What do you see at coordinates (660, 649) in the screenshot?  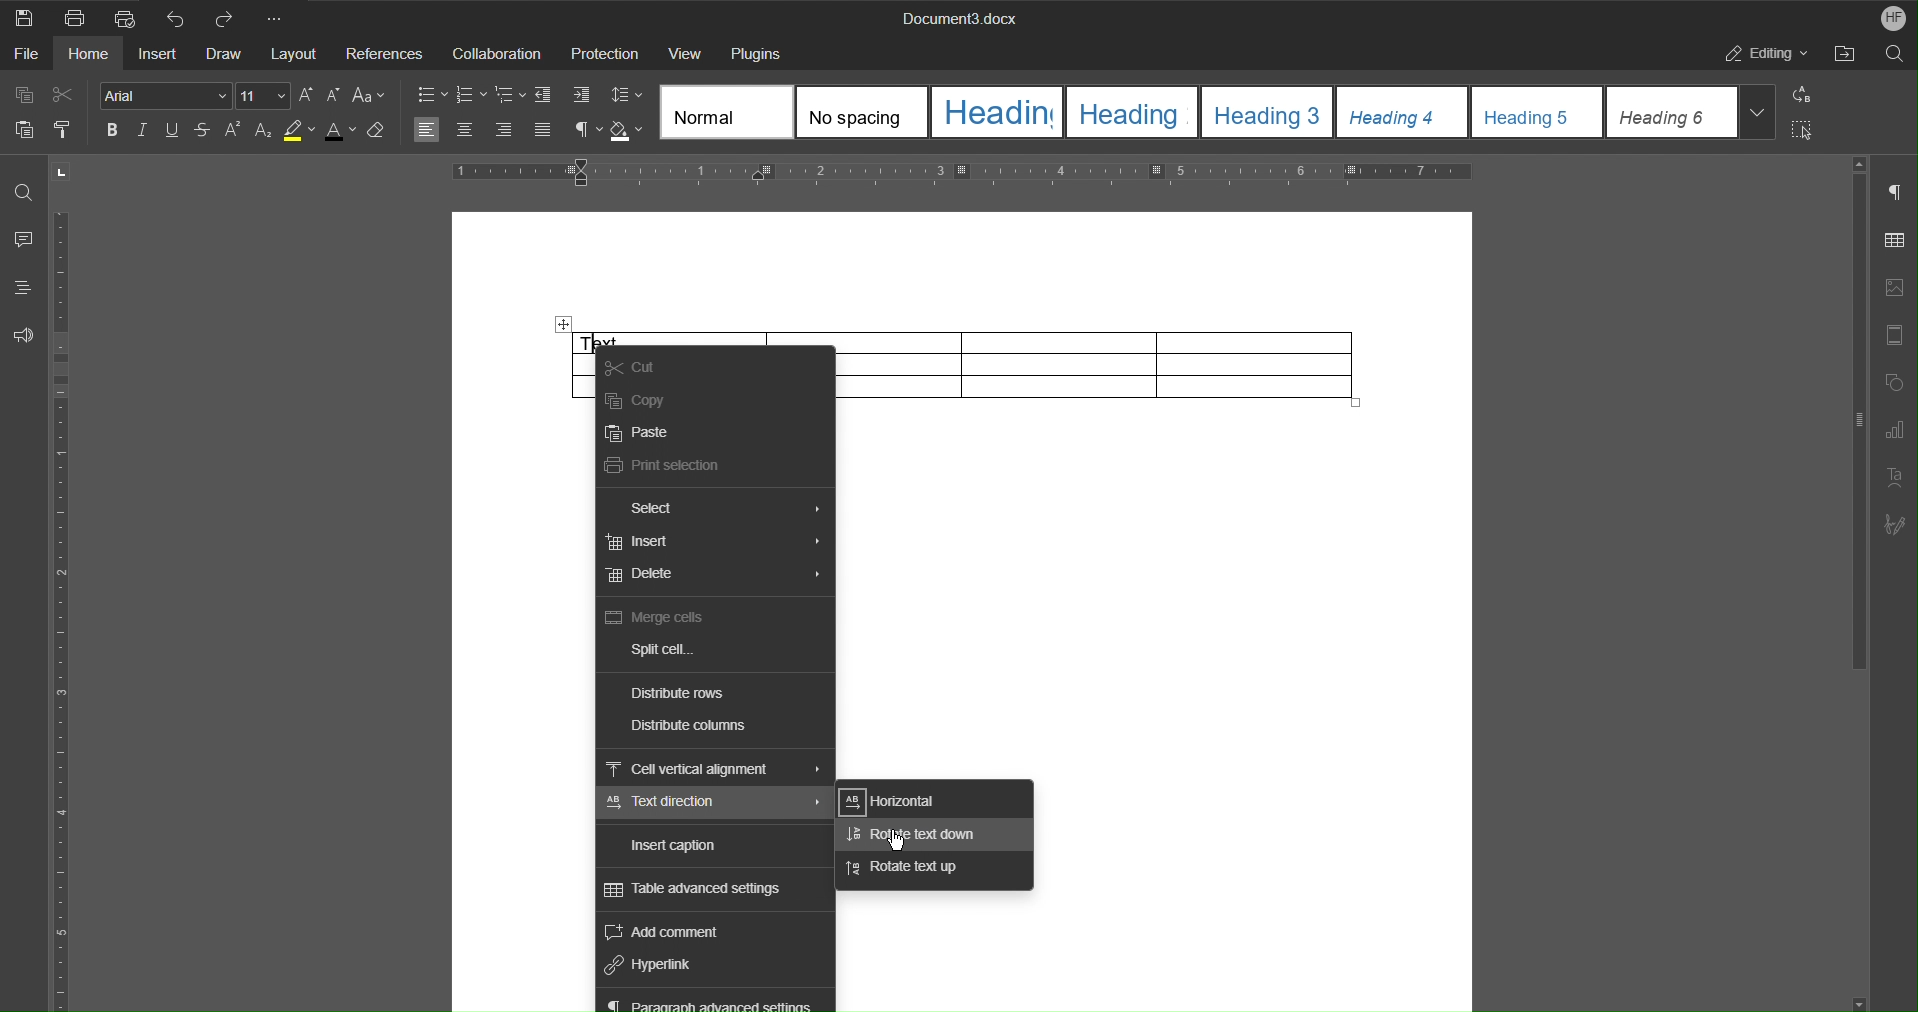 I see `Split cell` at bounding box center [660, 649].